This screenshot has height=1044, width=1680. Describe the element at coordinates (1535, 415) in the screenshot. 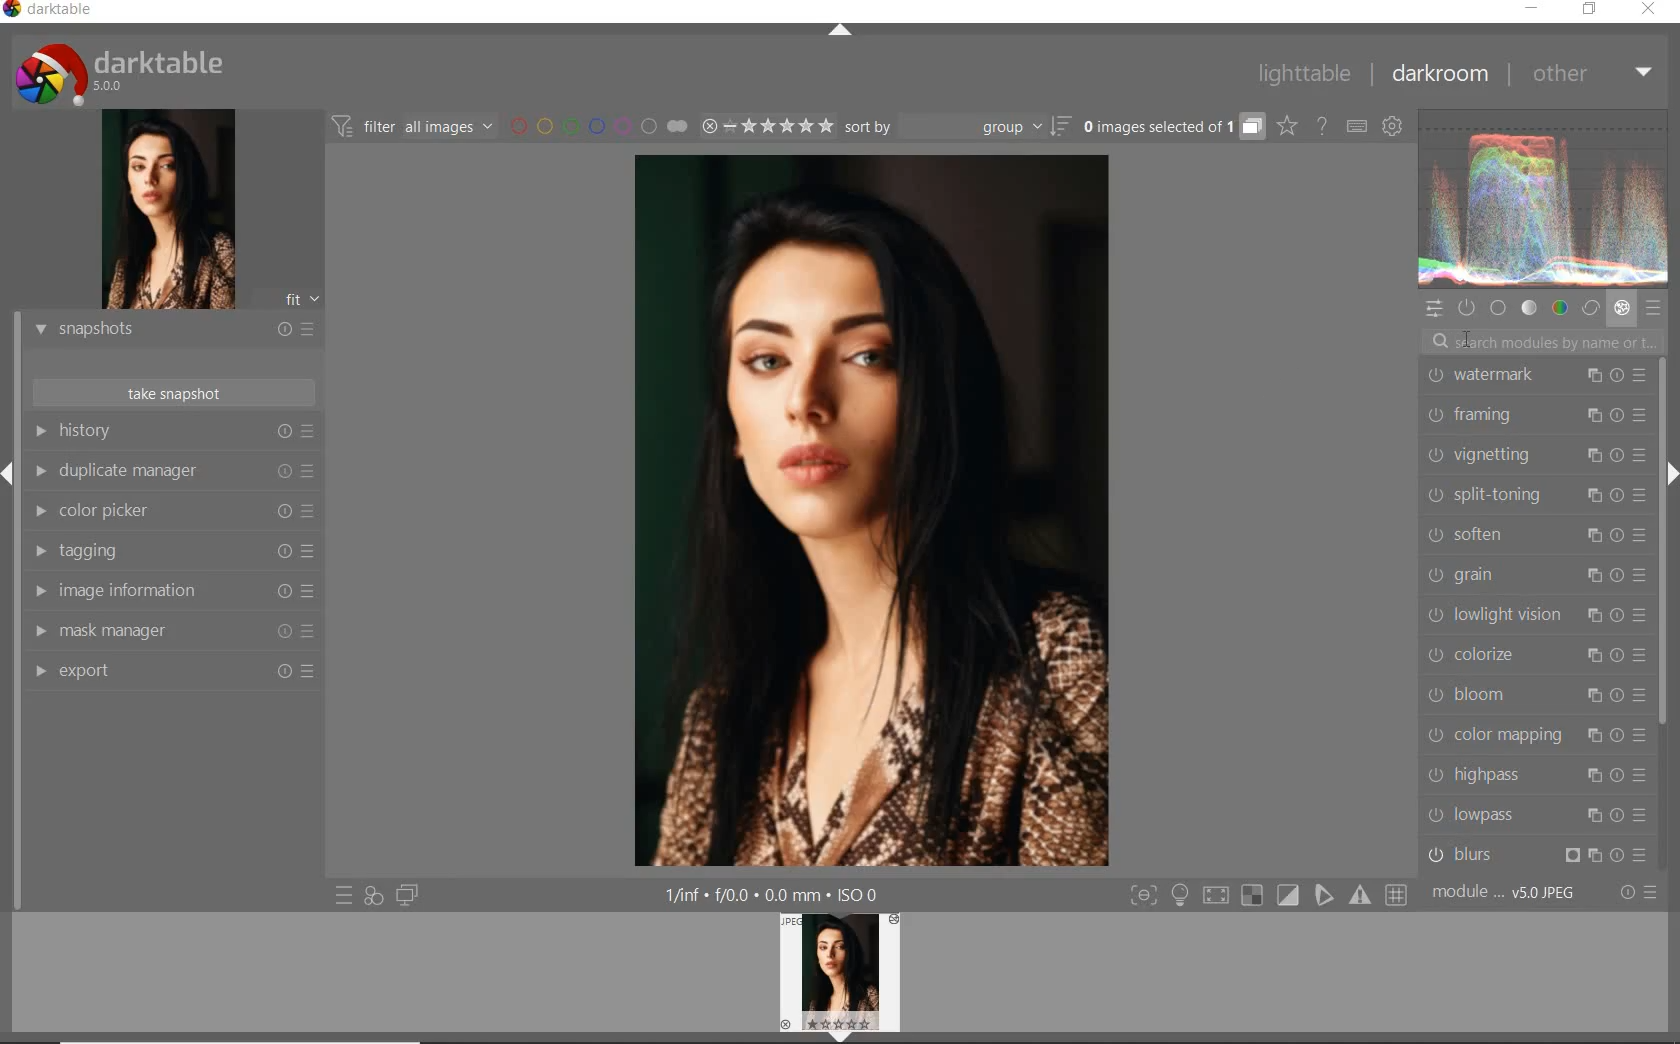

I see `framing` at that location.